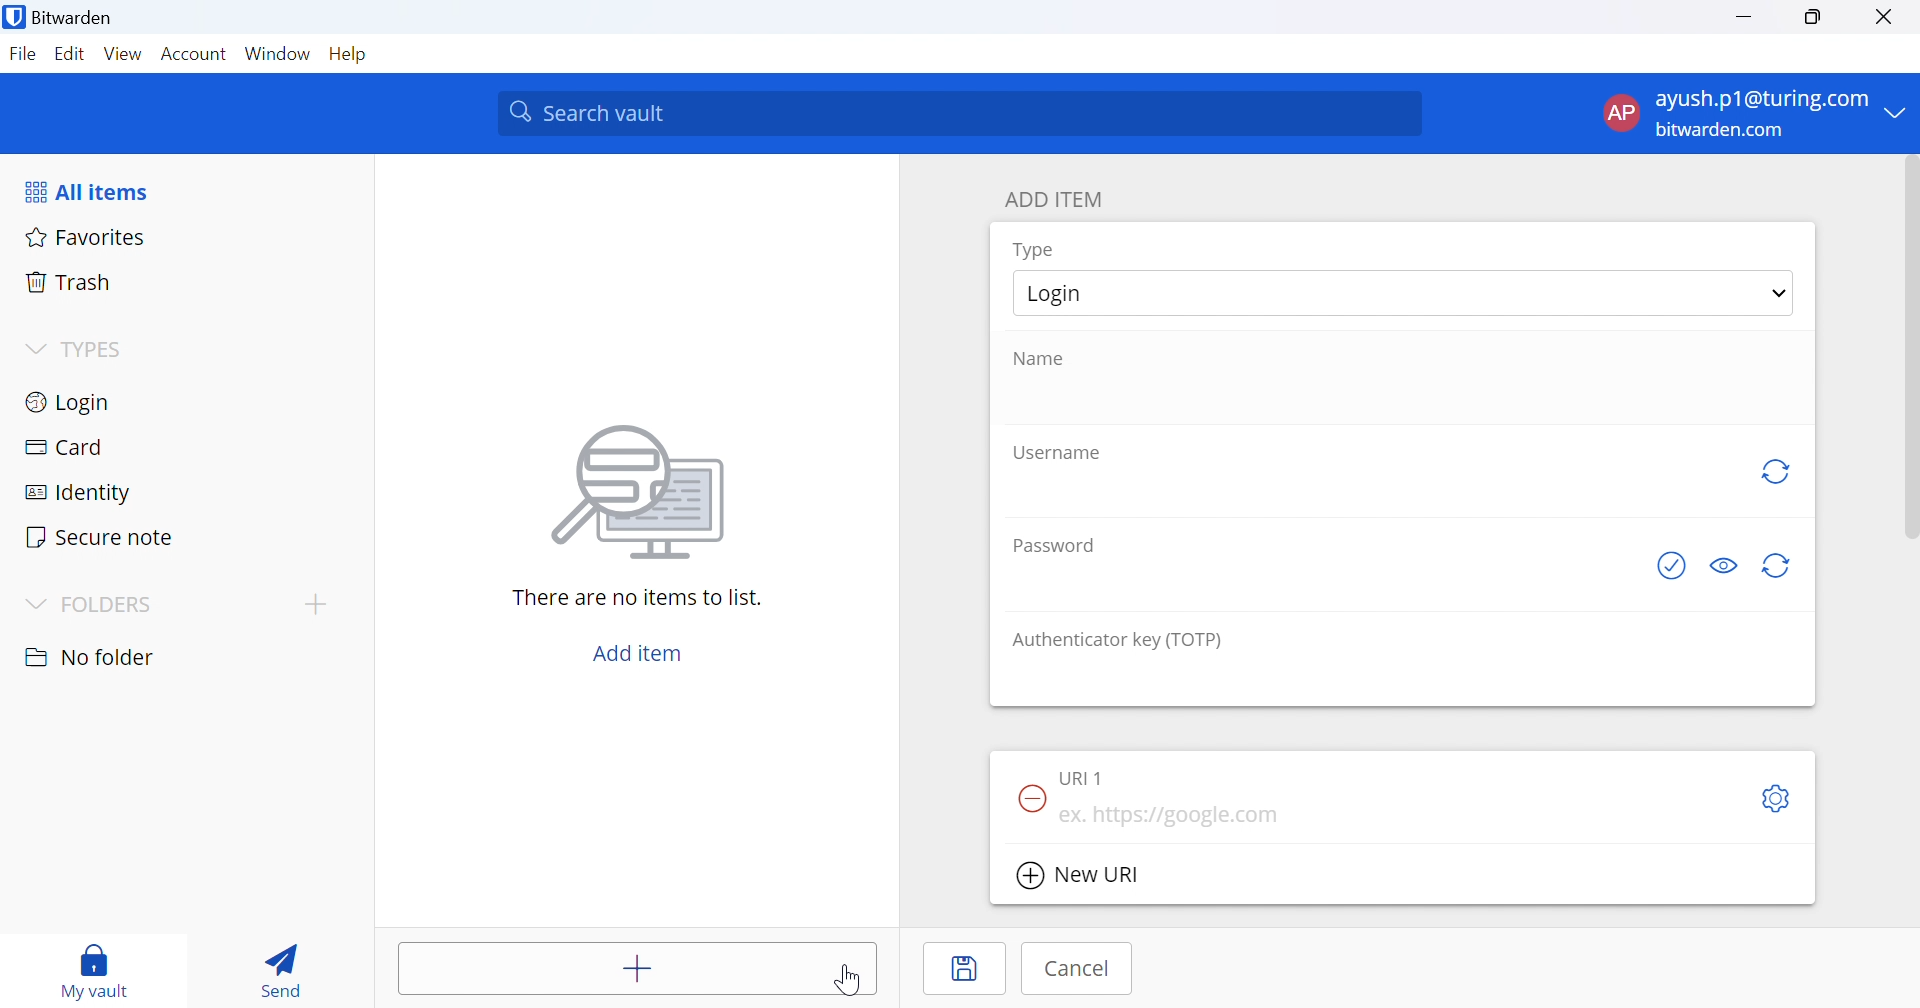 Image resolution: width=1920 pixels, height=1008 pixels. Describe the element at coordinates (1043, 359) in the screenshot. I see `Name` at that location.